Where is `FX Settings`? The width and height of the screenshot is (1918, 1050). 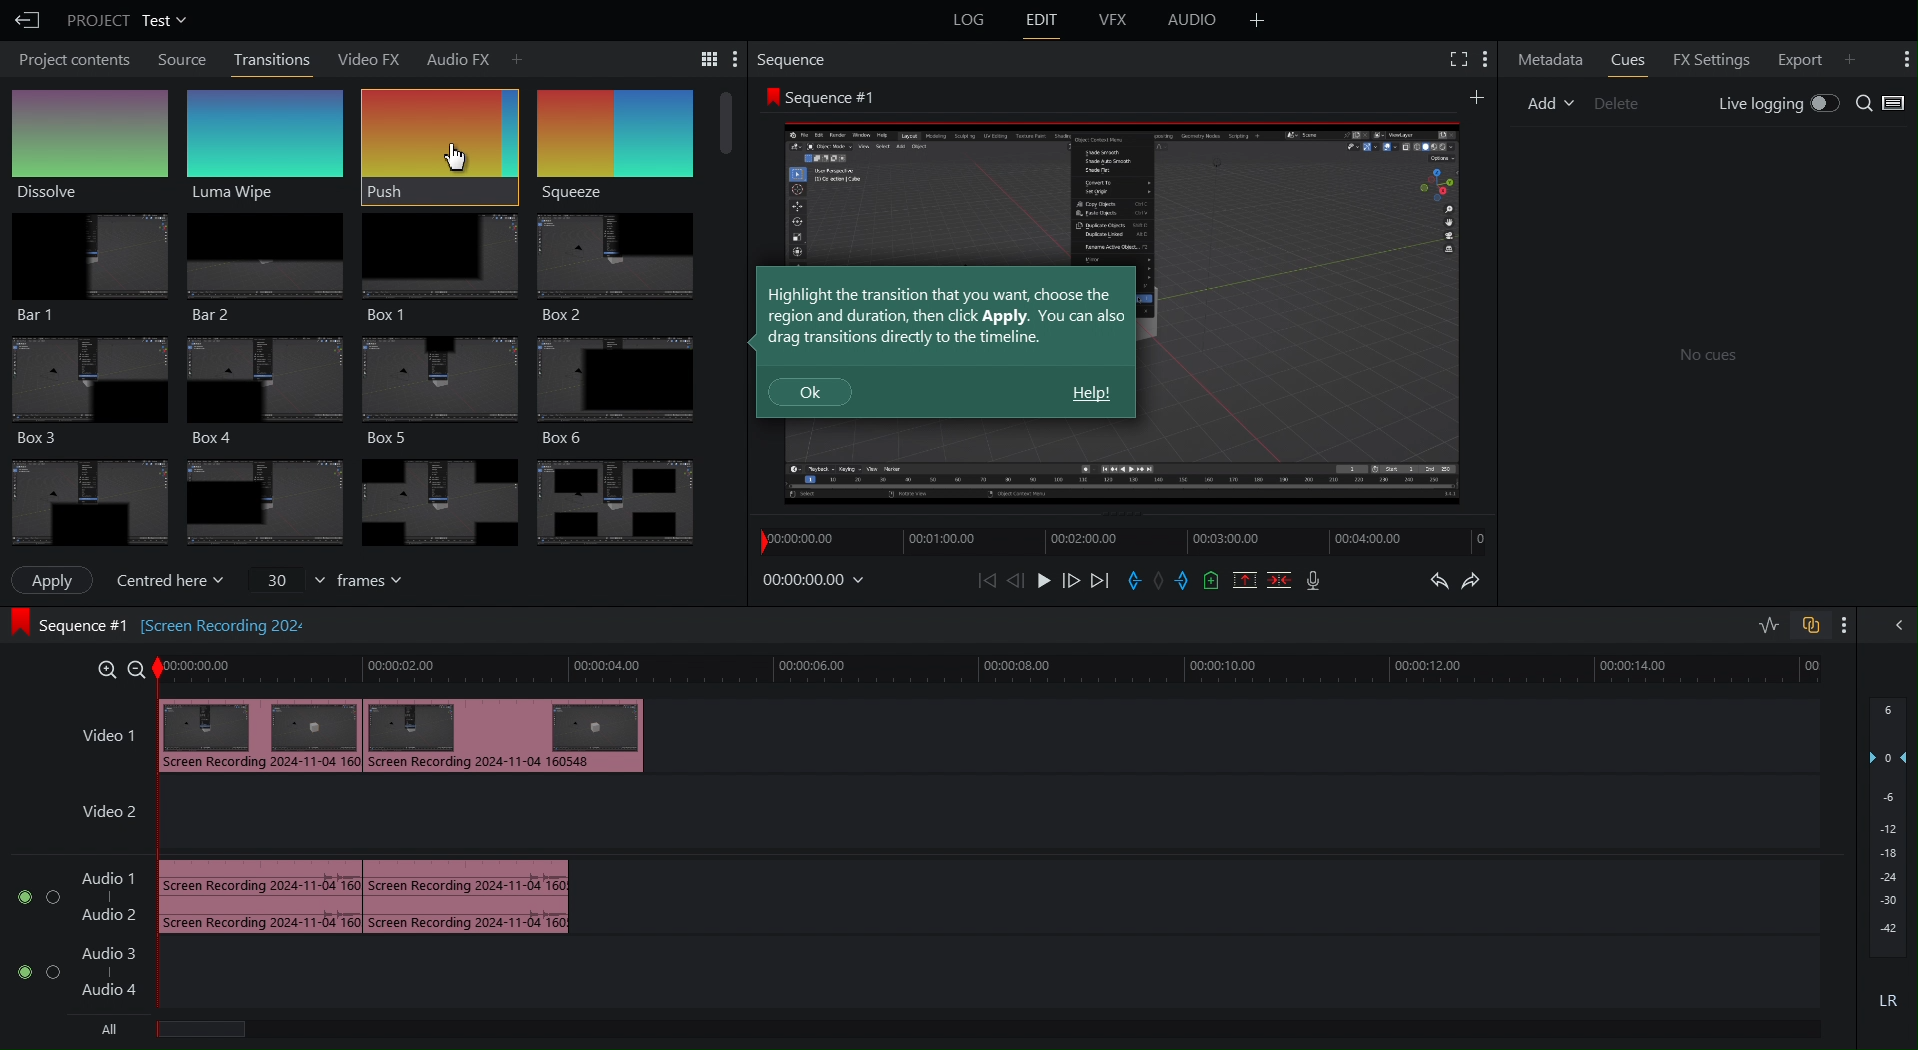
FX Settings is located at coordinates (1708, 58).